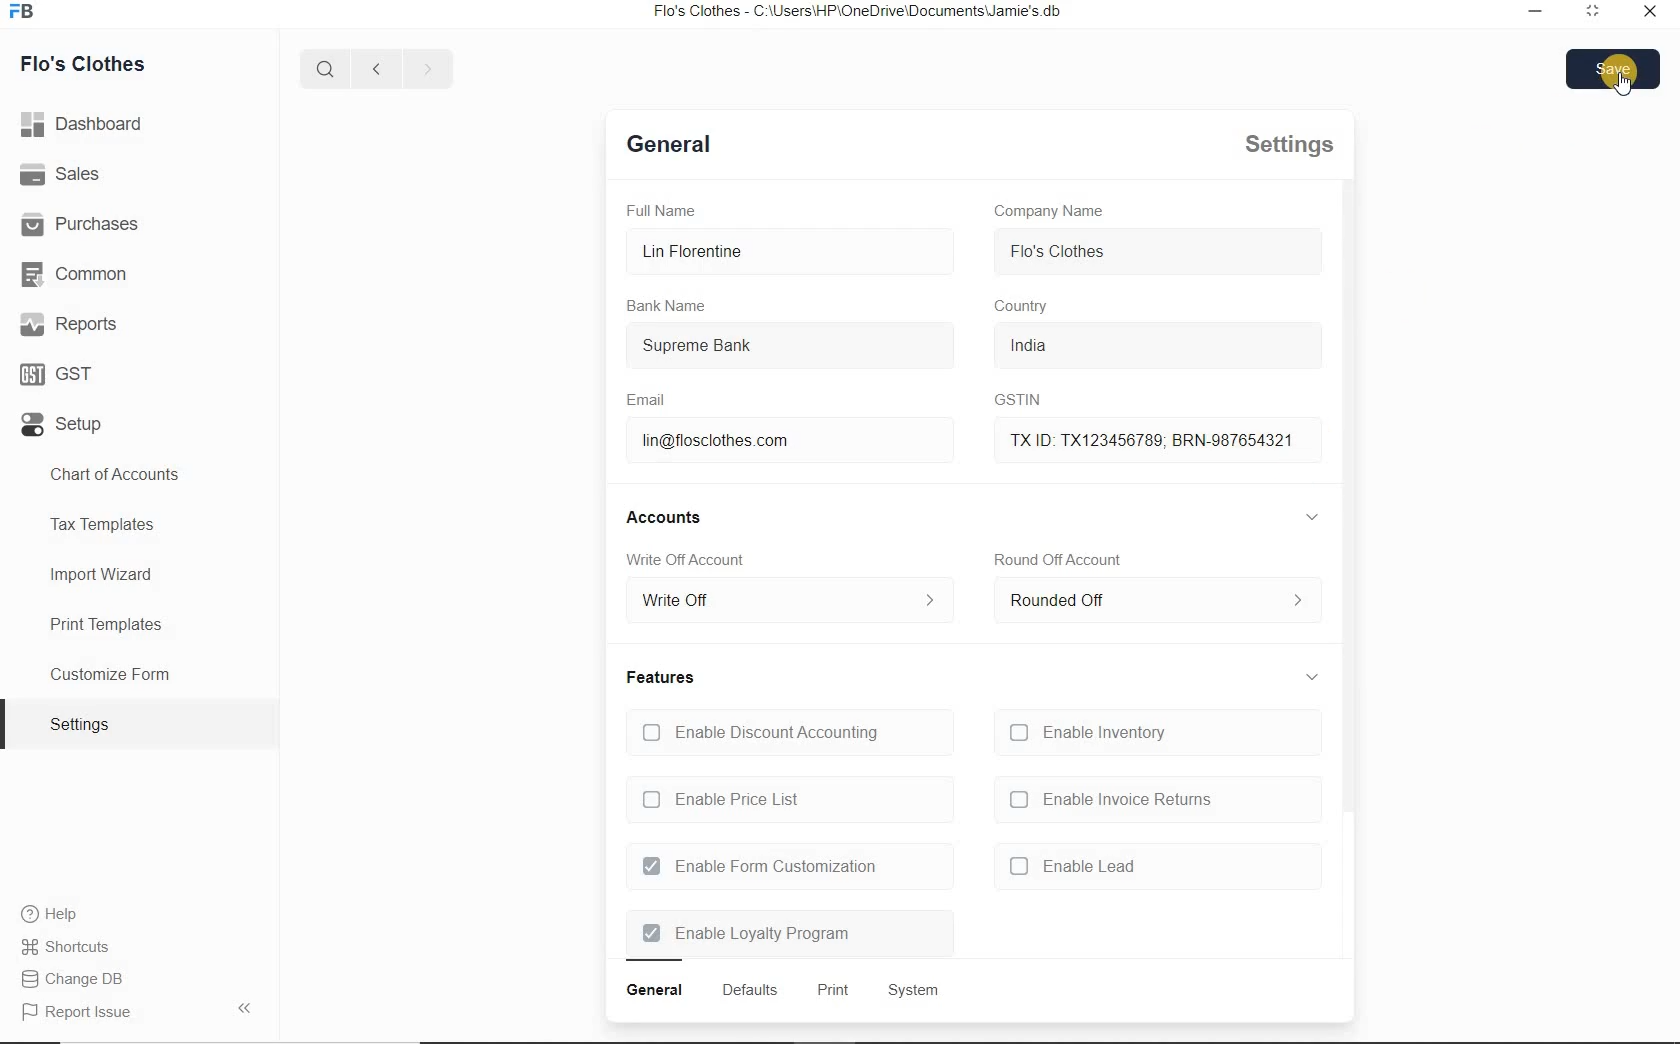 The width and height of the screenshot is (1680, 1044). What do you see at coordinates (655, 991) in the screenshot?
I see `general` at bounding box center [655, 991].